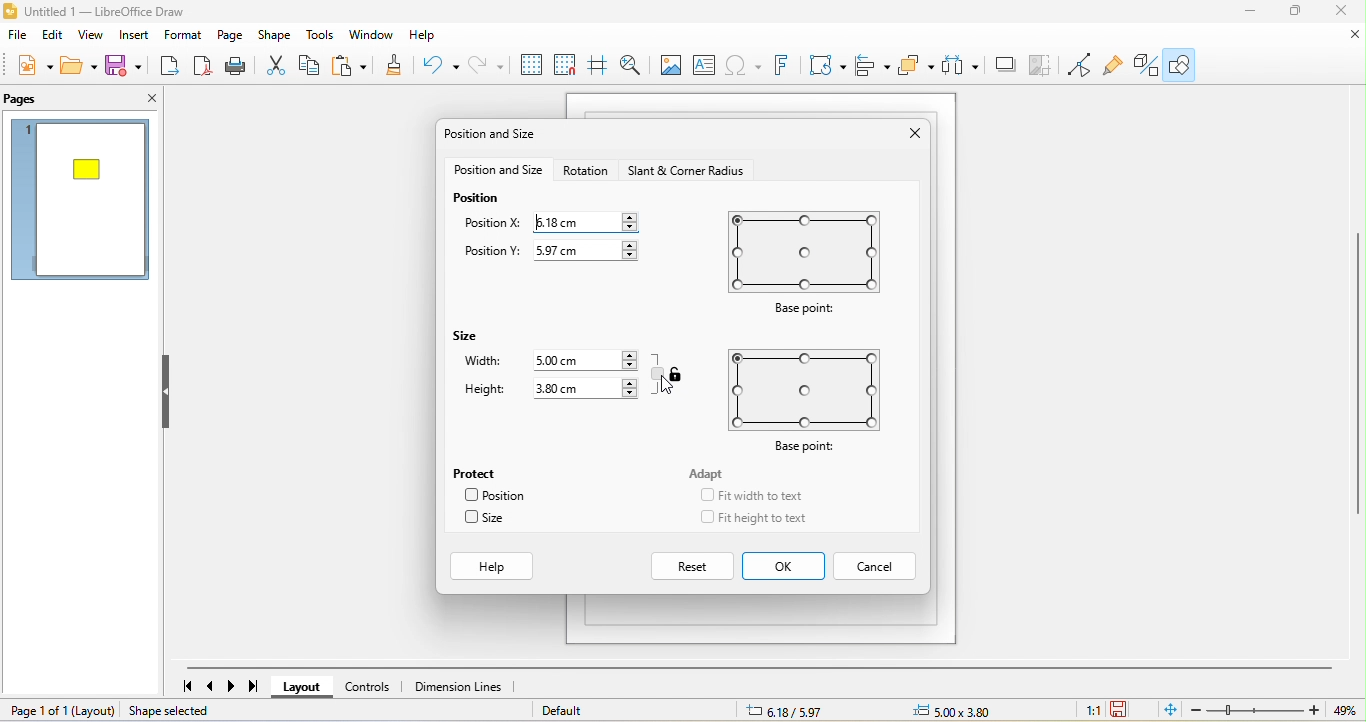  What do you see at coordinates (496, 136) in the screenshot?
I see `position and size` at bounding box center [496, 136].